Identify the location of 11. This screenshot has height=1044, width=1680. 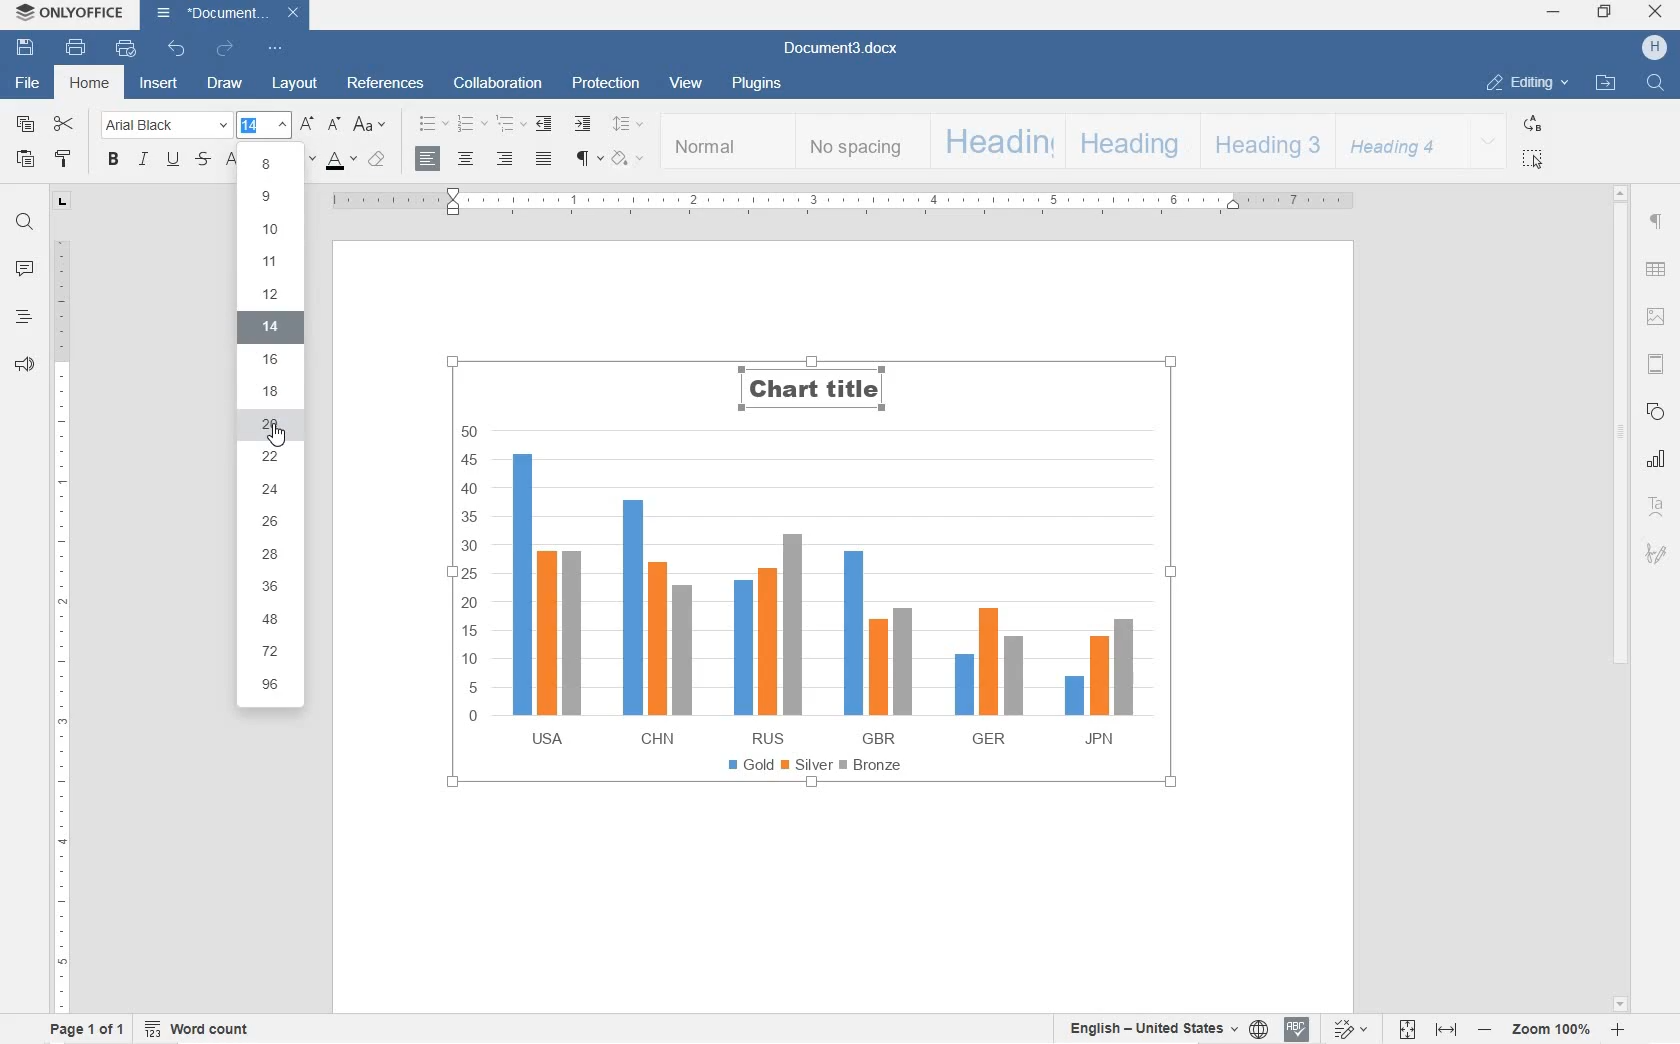
(267, 262).